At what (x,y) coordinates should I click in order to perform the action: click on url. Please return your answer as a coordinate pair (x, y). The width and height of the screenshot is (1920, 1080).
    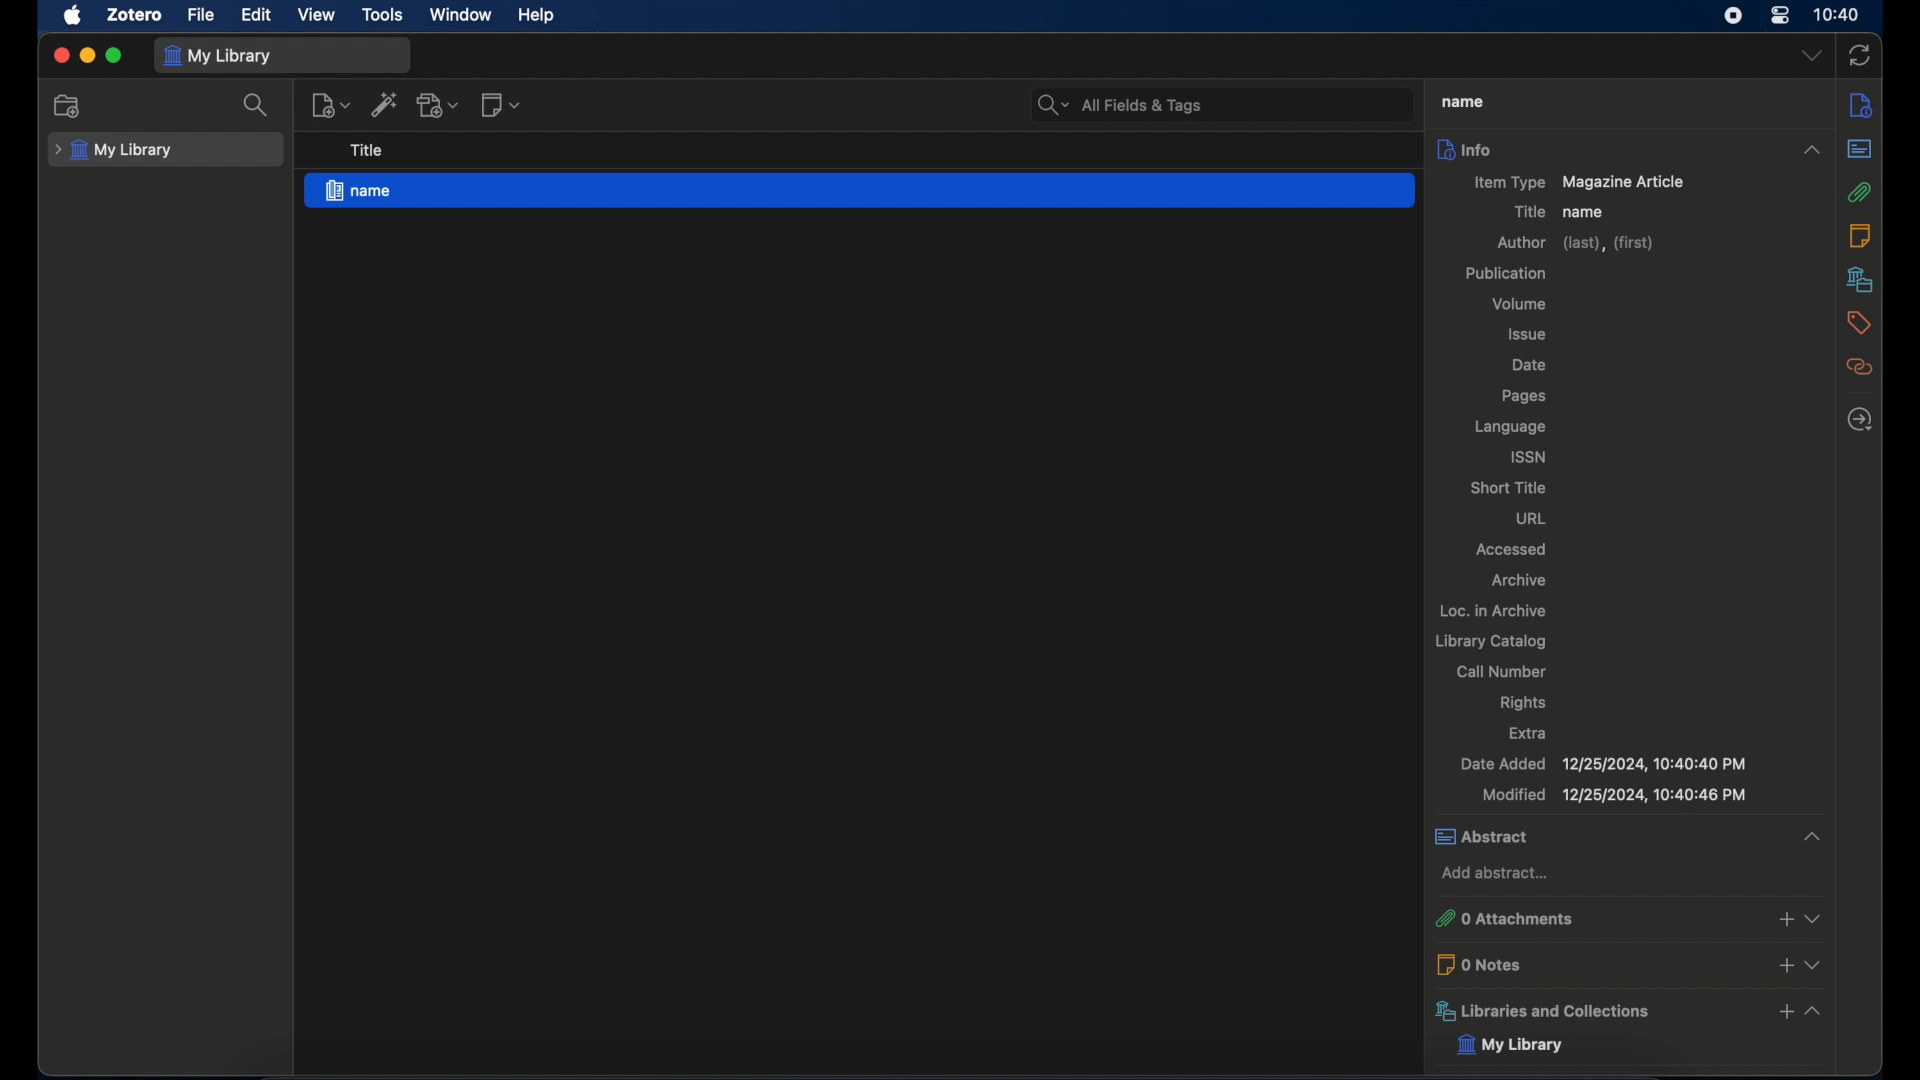
    Looking at the image, I should click on (1531, 519).